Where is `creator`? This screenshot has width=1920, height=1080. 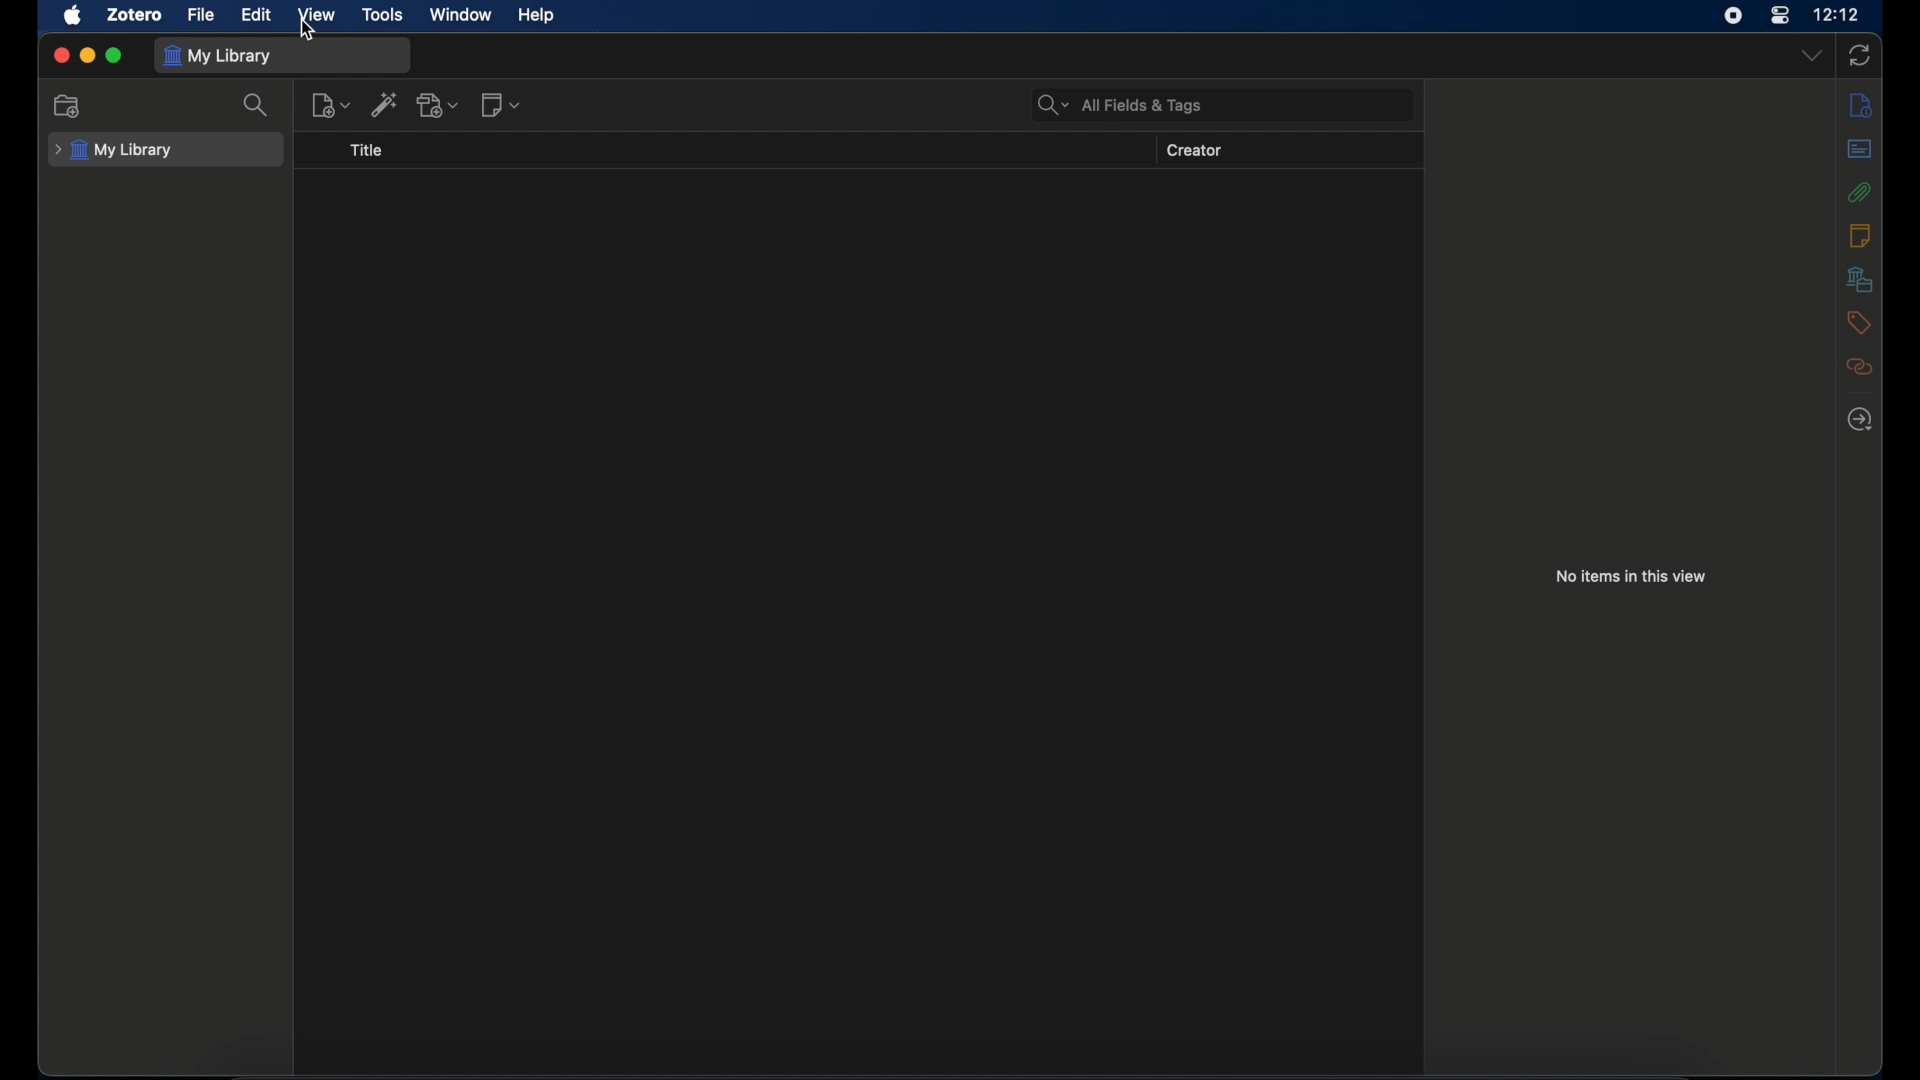
creator is located at coordinates (1195, 151).